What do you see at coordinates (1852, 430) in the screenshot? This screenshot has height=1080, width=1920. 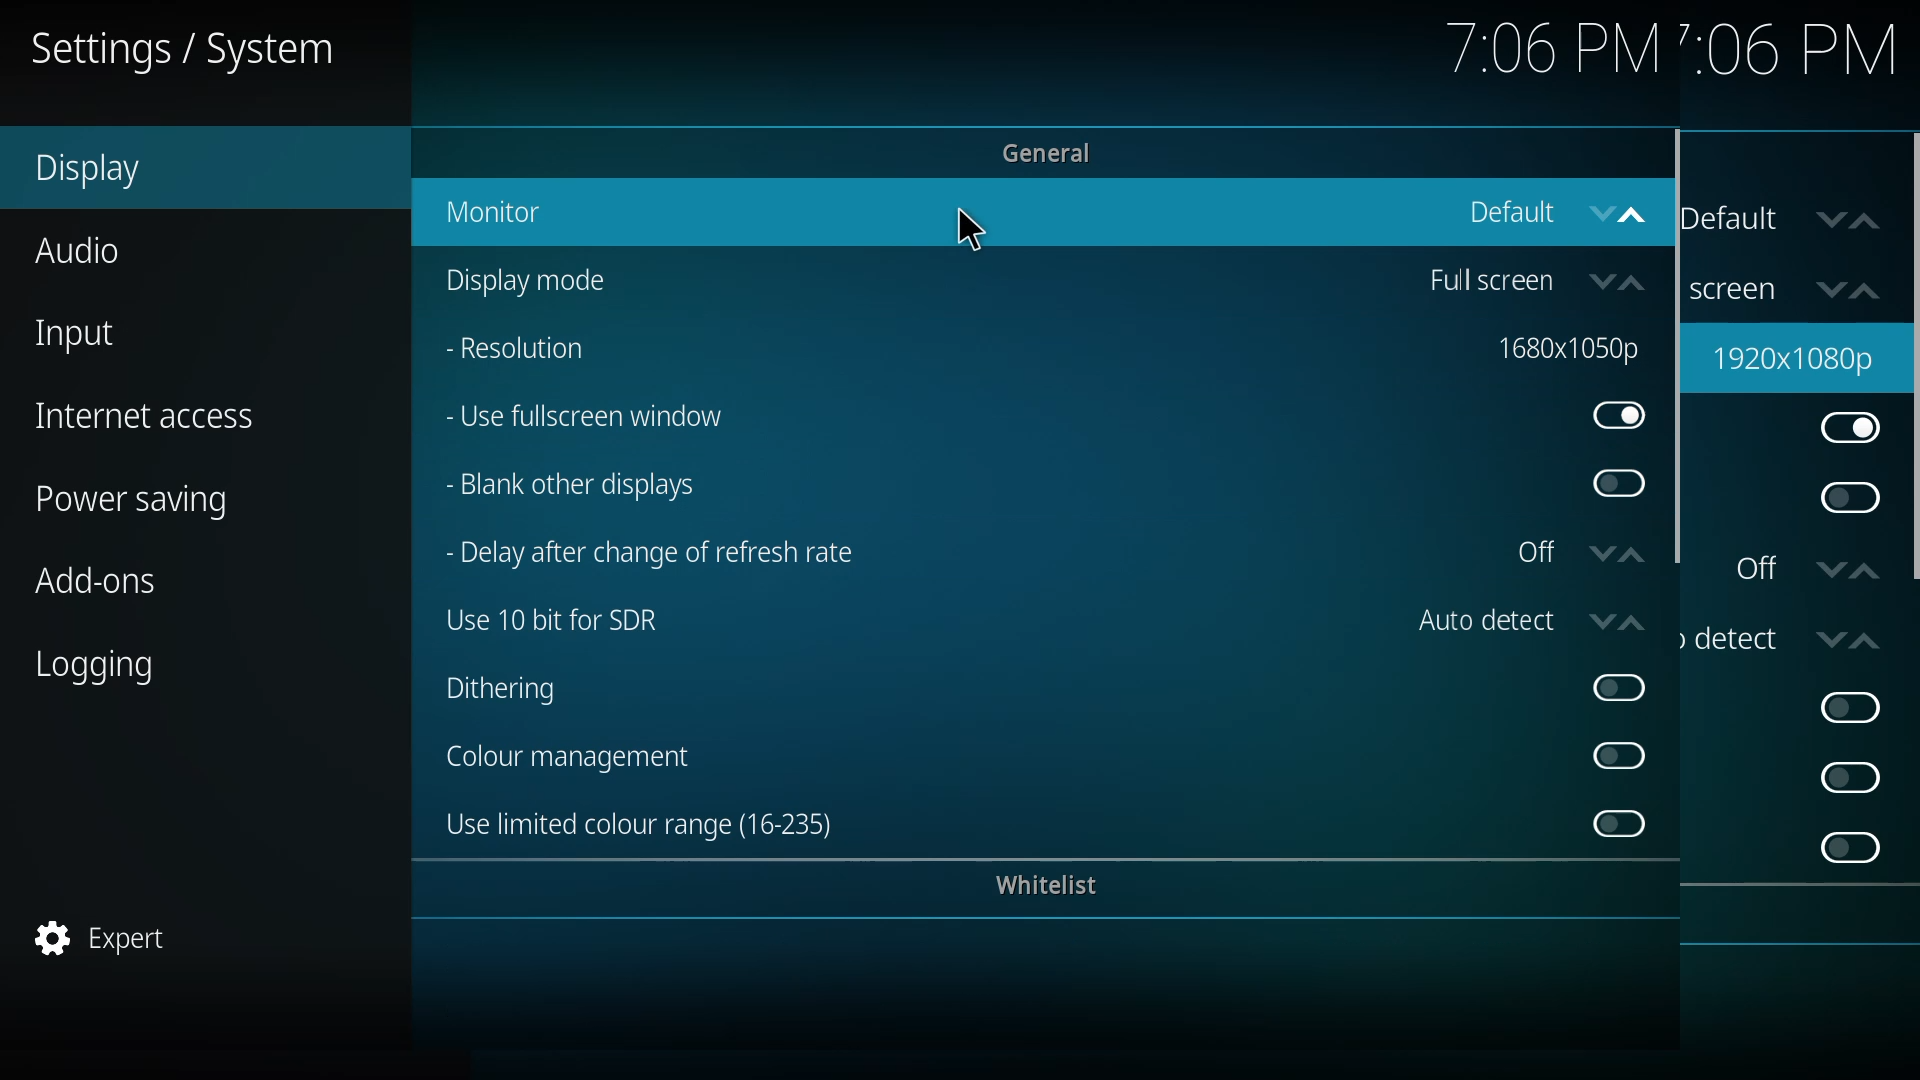 I see `enabled` at bounding box center [1852, 430].